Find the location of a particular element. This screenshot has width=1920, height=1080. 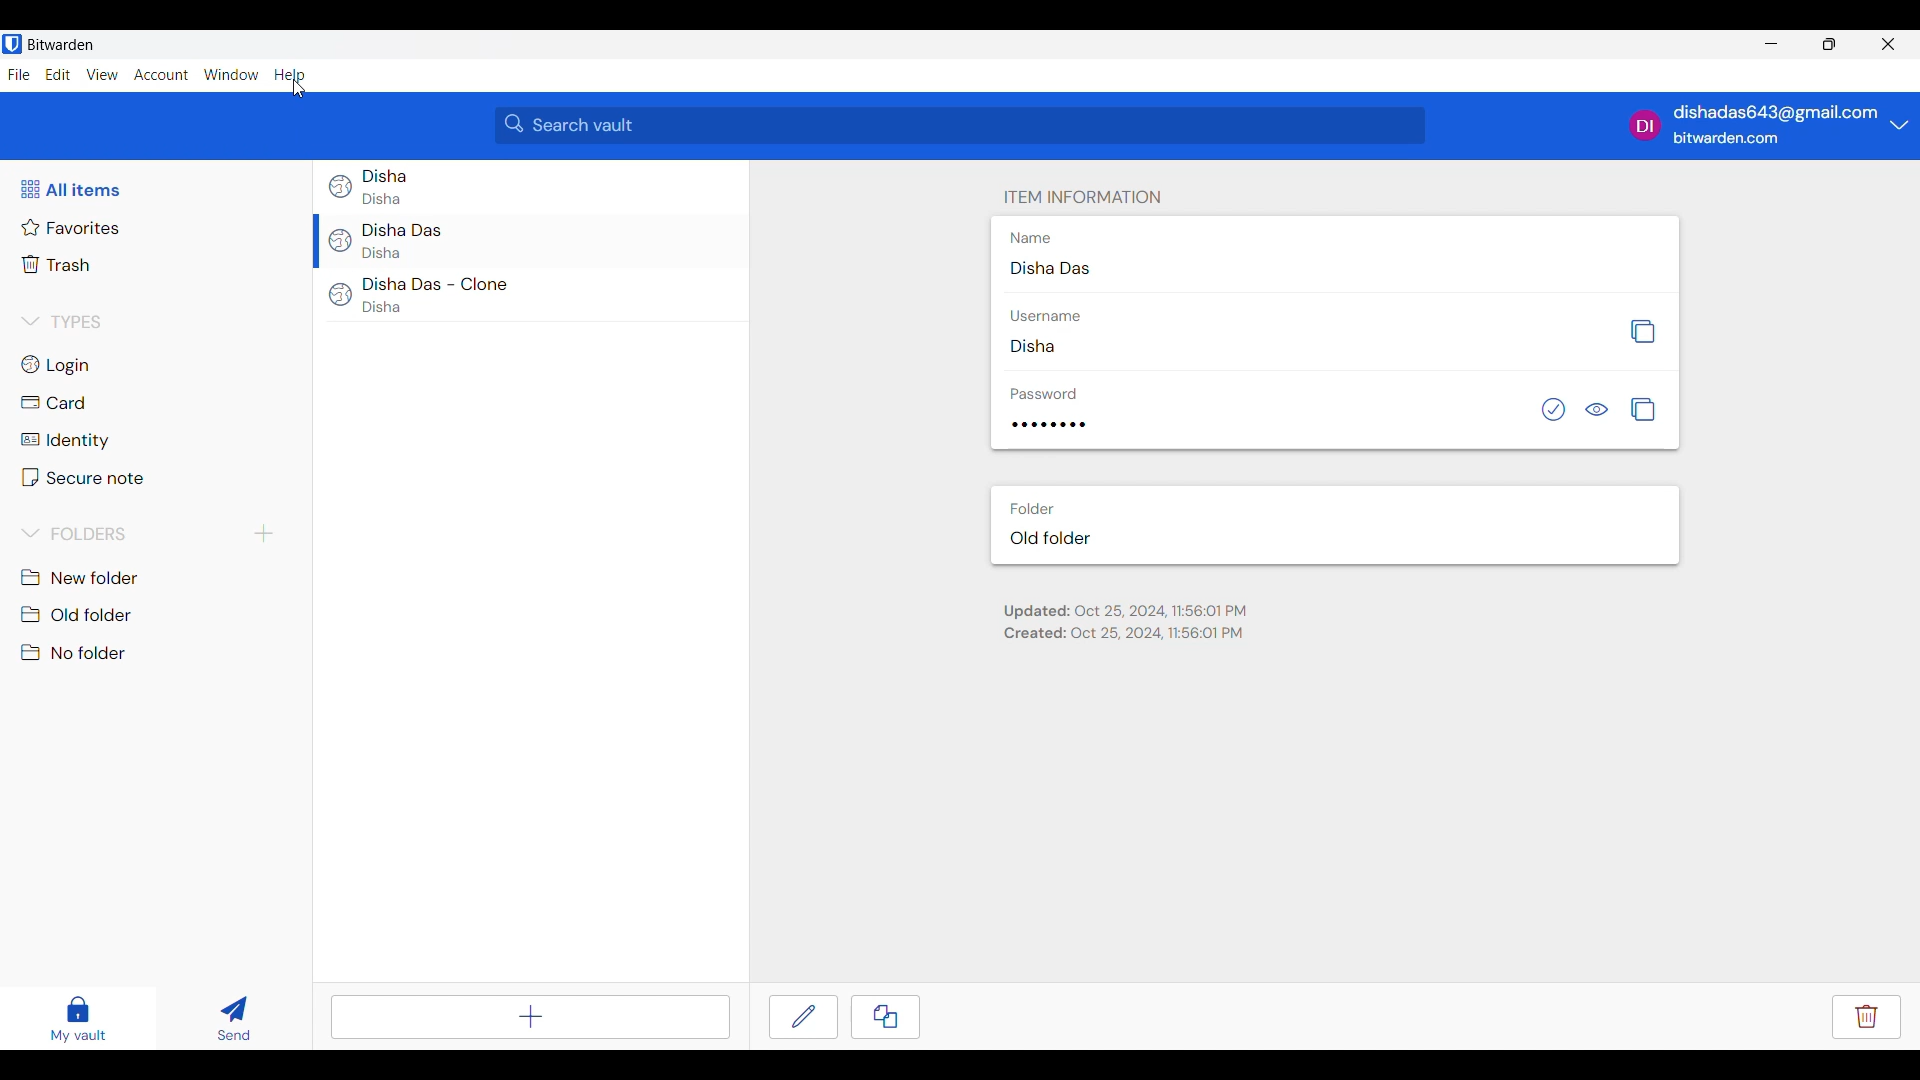

Search vault is located at coordinates (961, 125).